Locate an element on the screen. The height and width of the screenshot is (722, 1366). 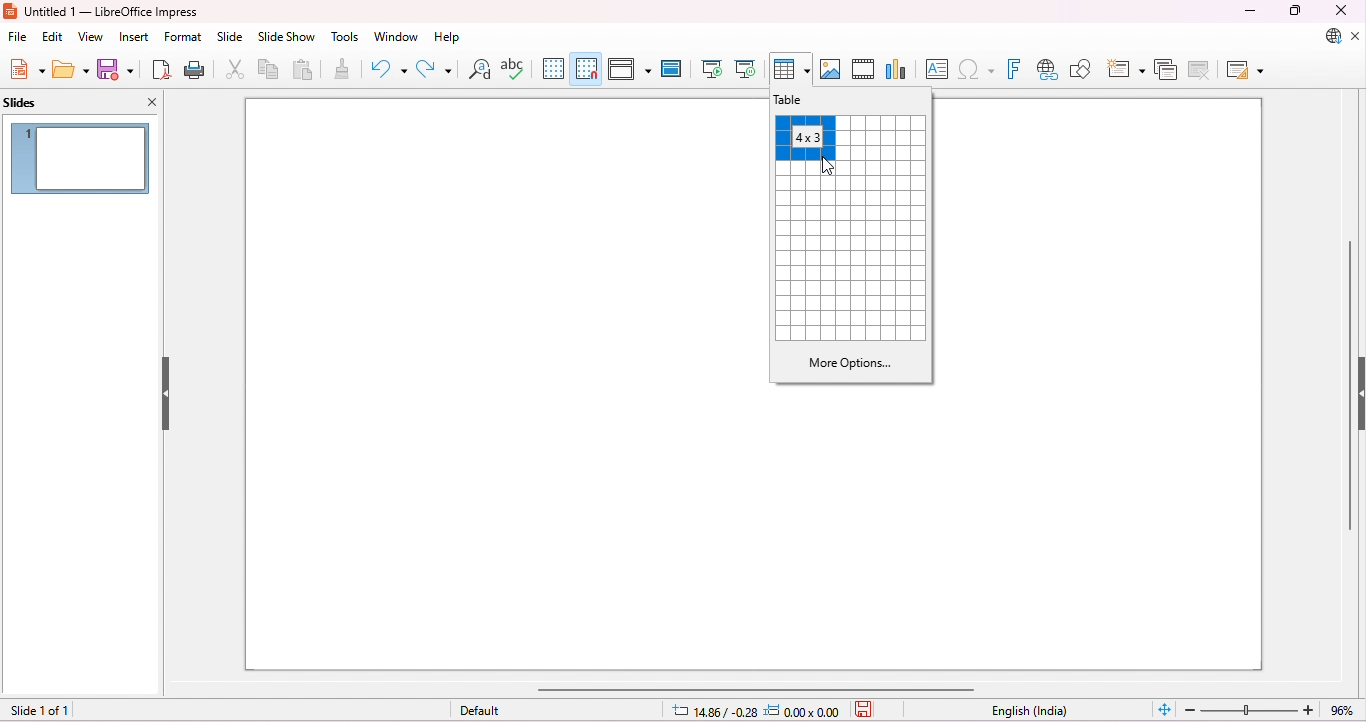
row and column numbers is located at coordinates (806, 137).